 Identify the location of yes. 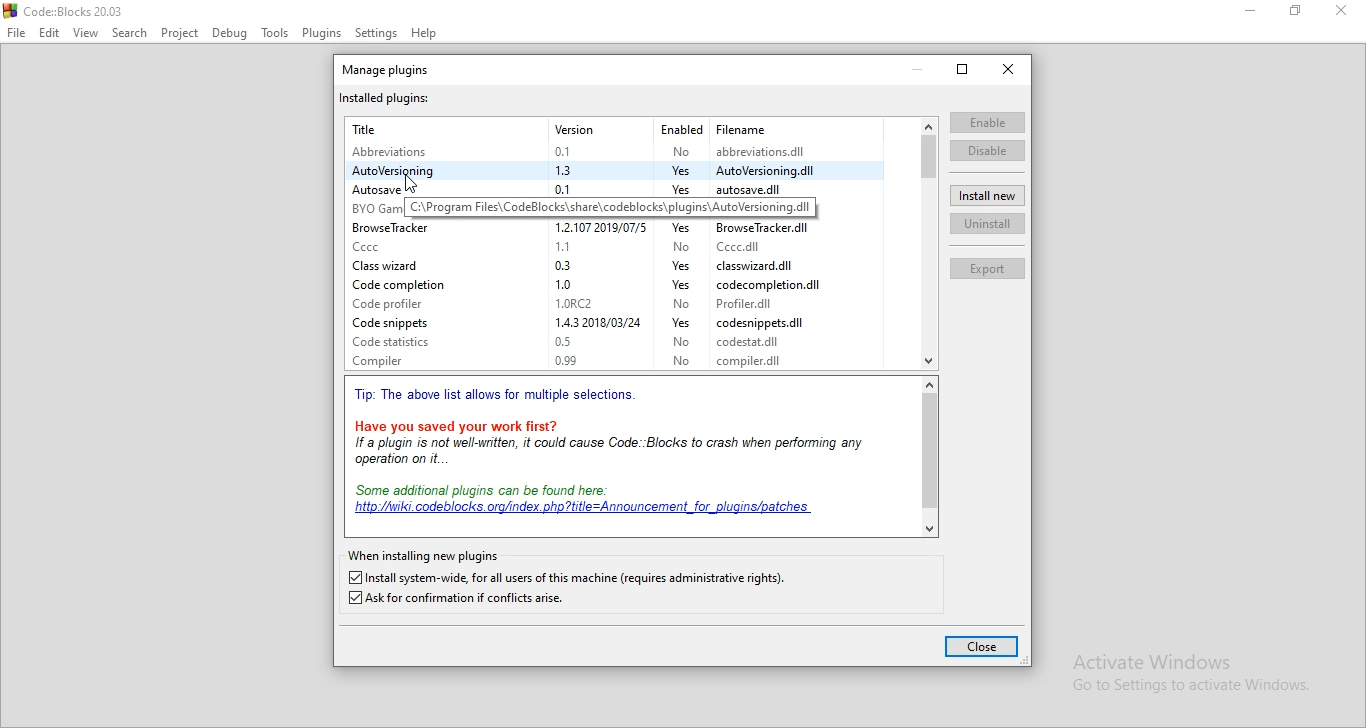
(679, 287).